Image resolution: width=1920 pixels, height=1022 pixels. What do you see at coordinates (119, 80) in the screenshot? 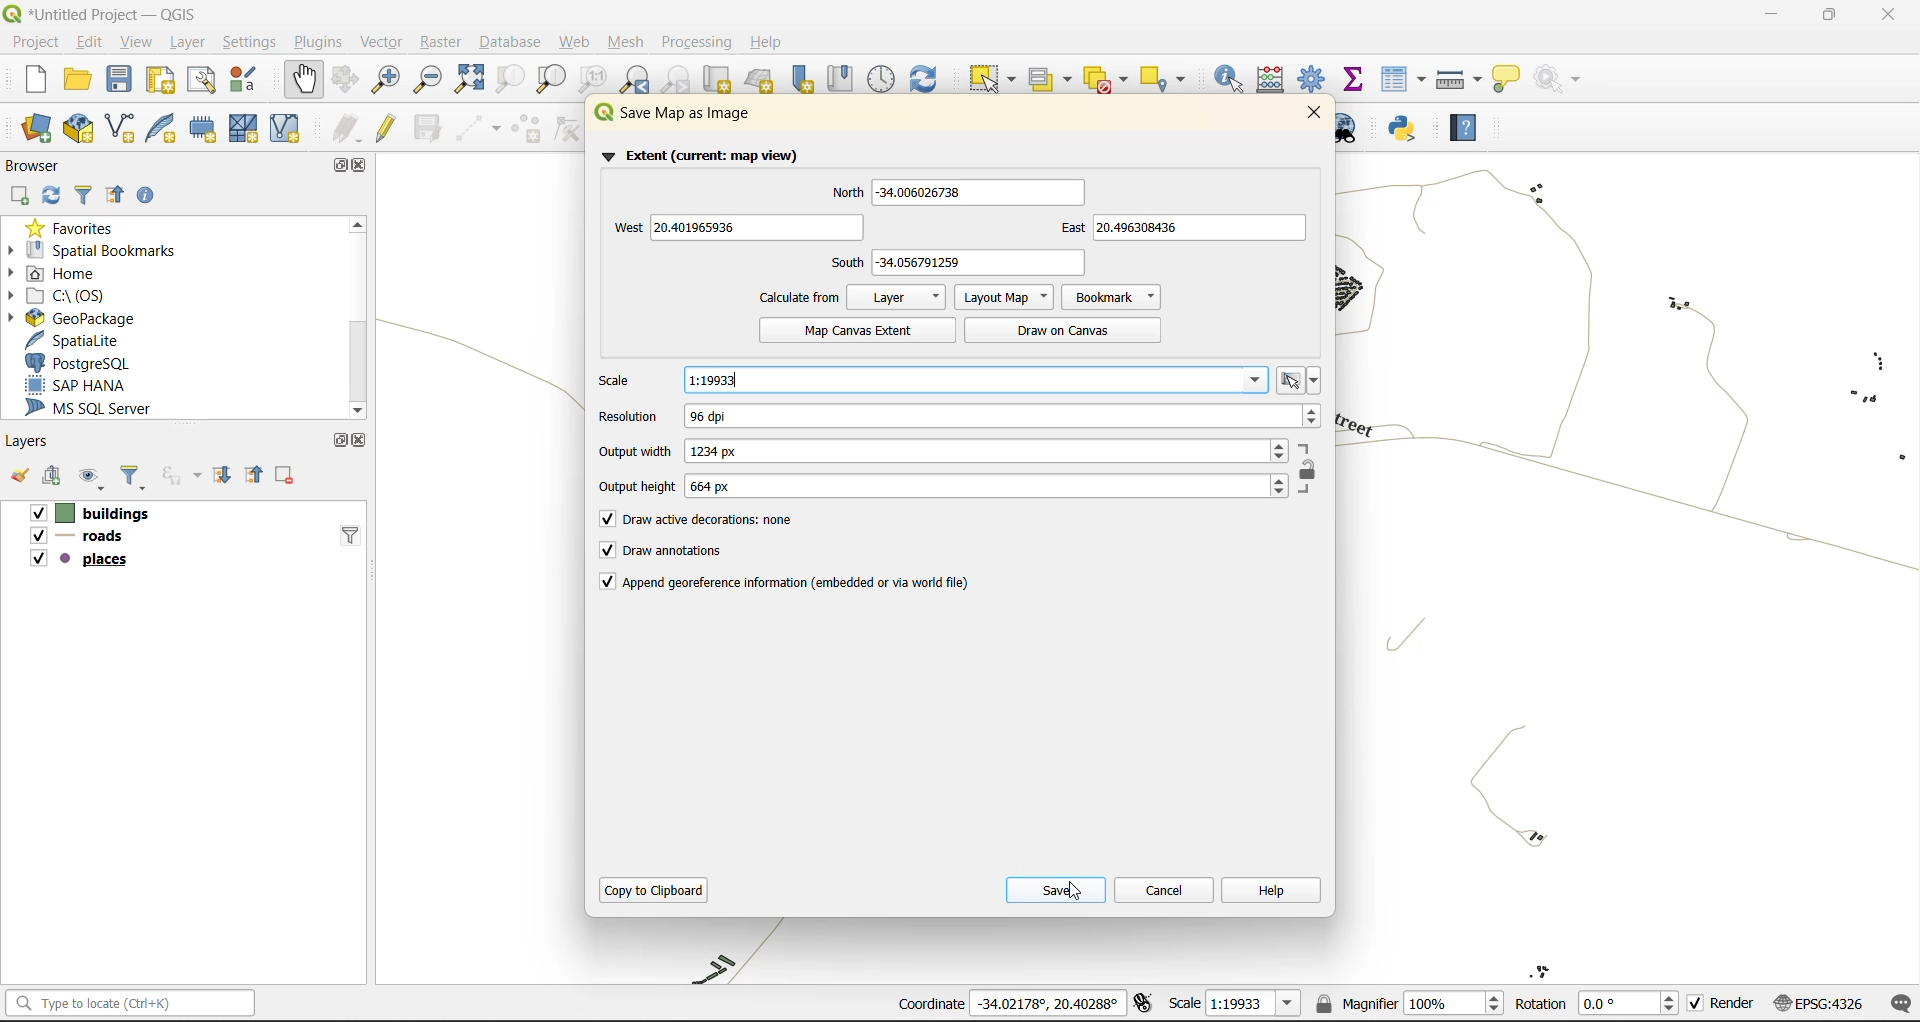
I see `save` at bounding box center [119, 80].